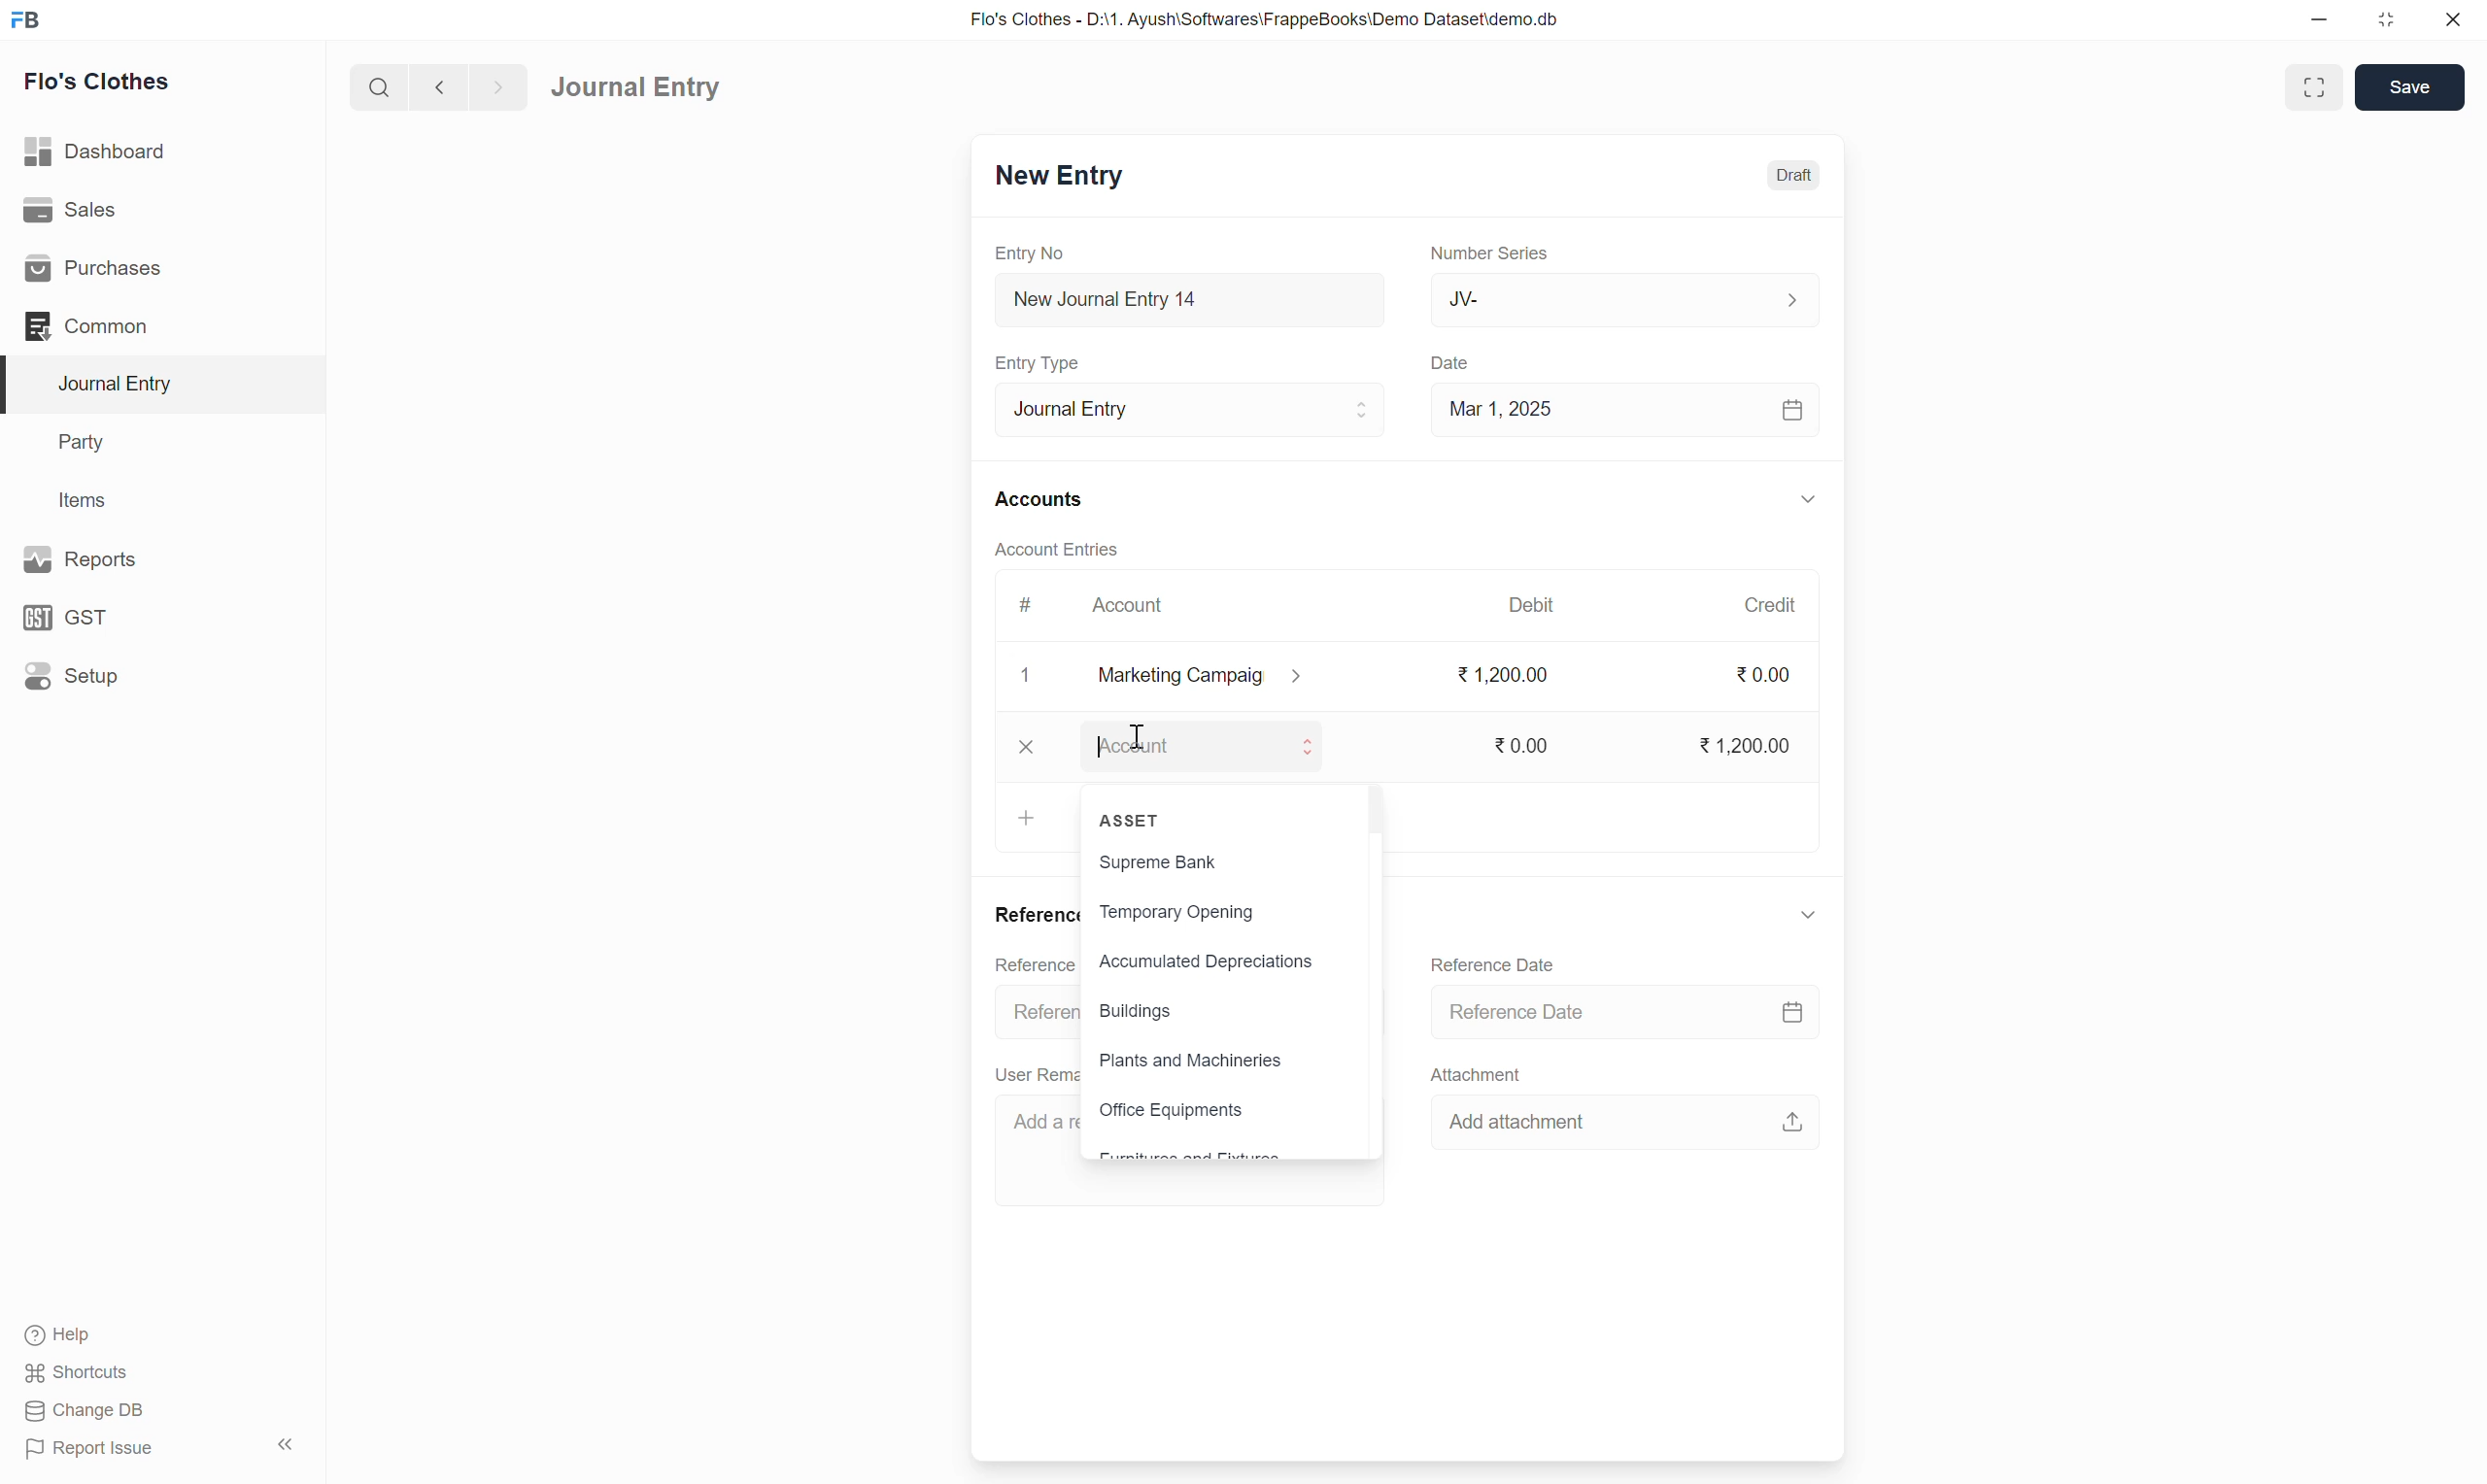  I want to click on Add attachment, so click(1524, 1124).